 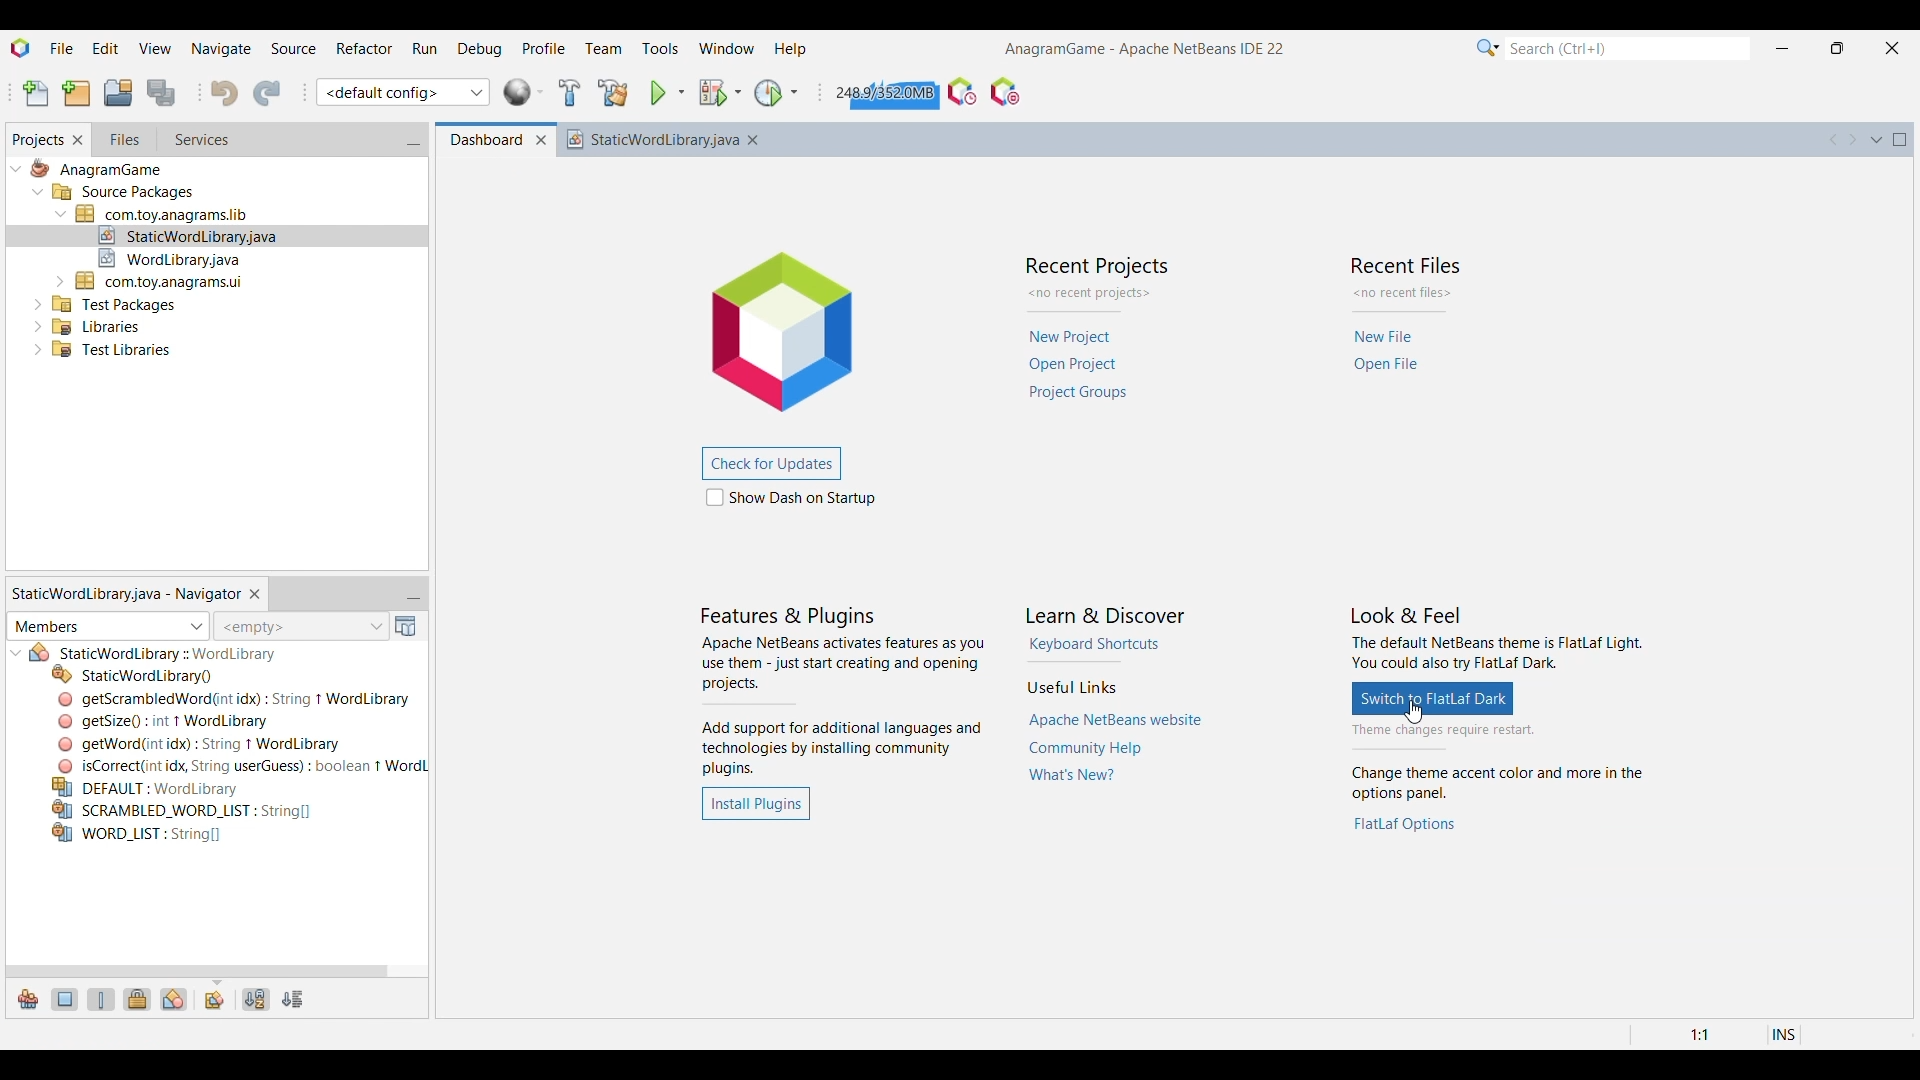 What do you see at coordinates (660, 48) in the screenshot?
I see `Tools menu` at bounding box center [660, 48].